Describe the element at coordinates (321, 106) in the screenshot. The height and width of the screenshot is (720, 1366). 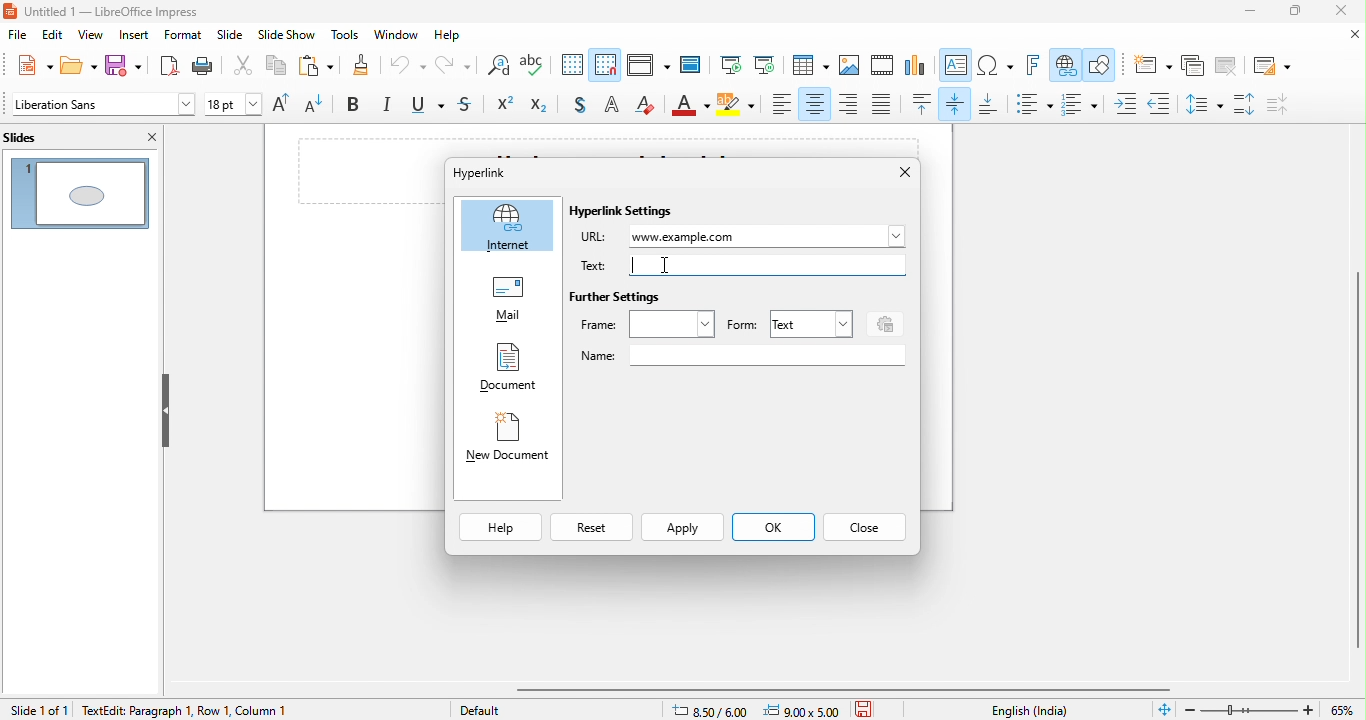
I see `decrease font size` at that location.